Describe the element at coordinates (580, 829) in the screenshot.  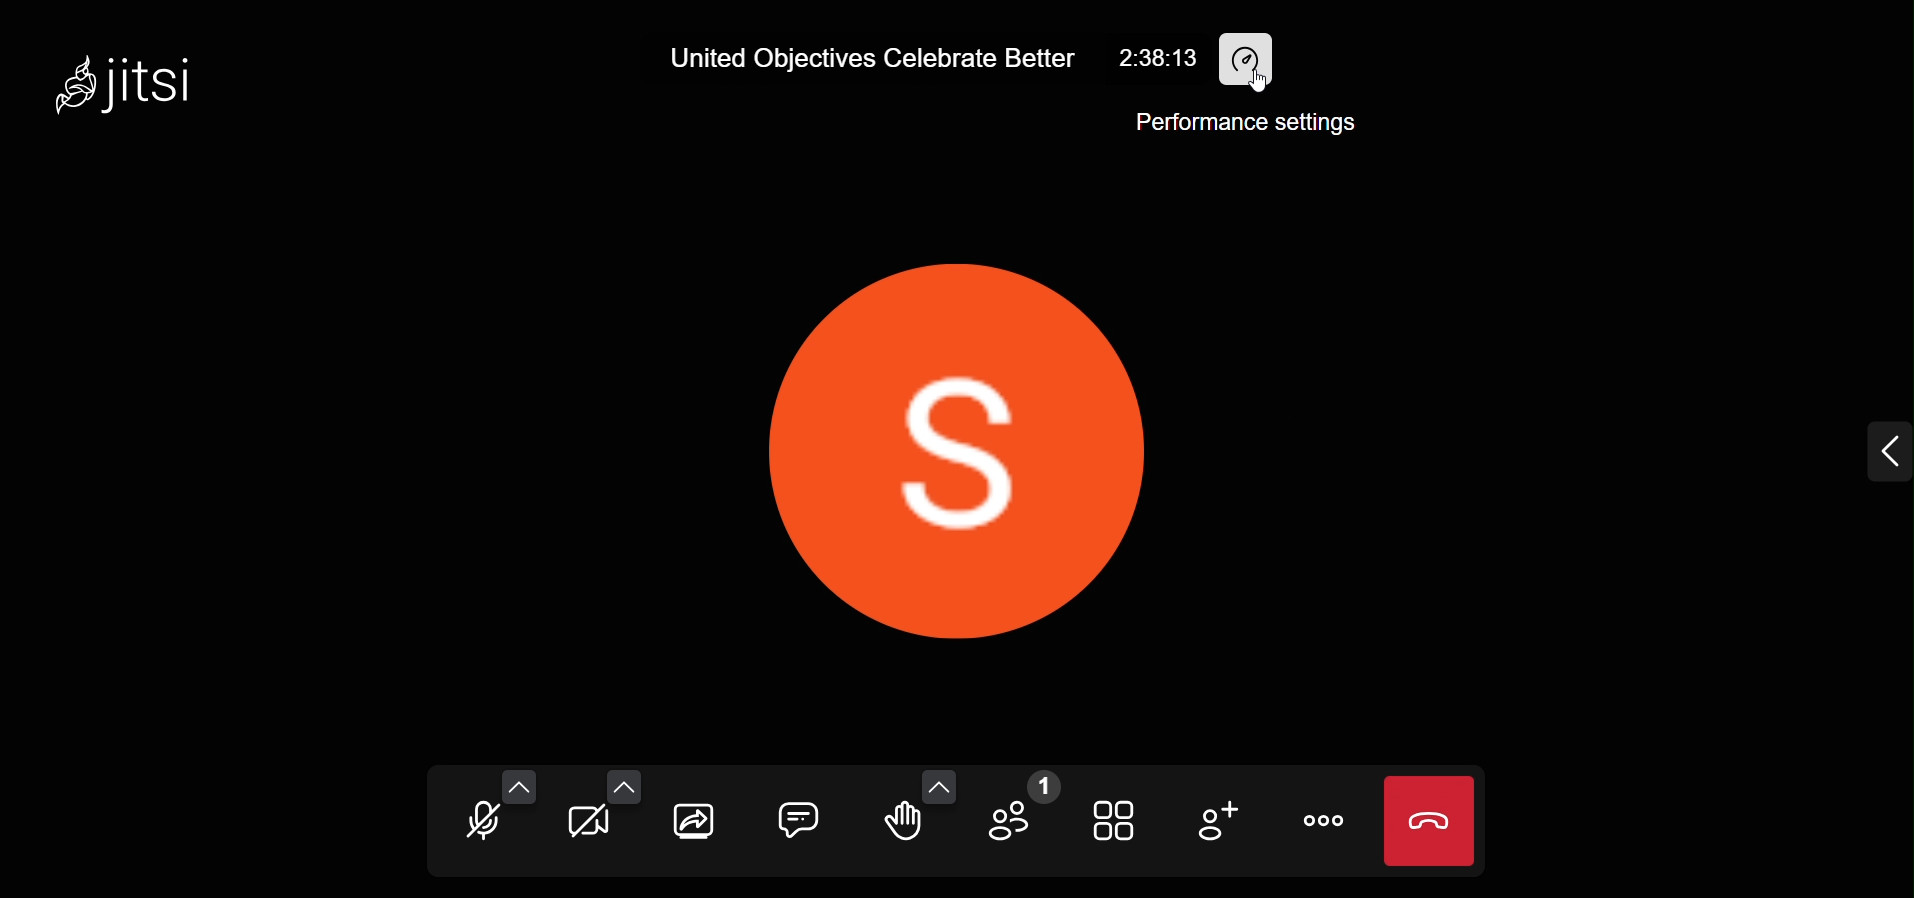
I see `camera` at that location.